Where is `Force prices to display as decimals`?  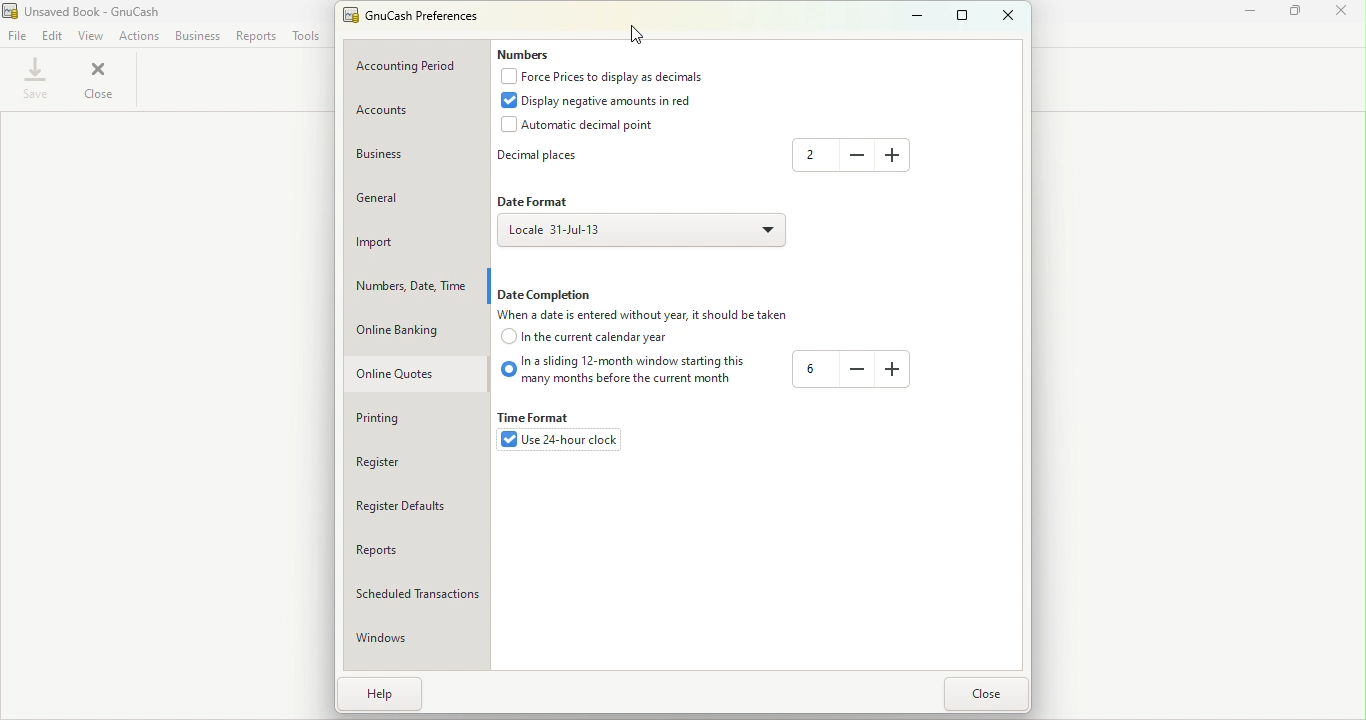 Force prices to display as decimals is located at coordinates (613, 76).